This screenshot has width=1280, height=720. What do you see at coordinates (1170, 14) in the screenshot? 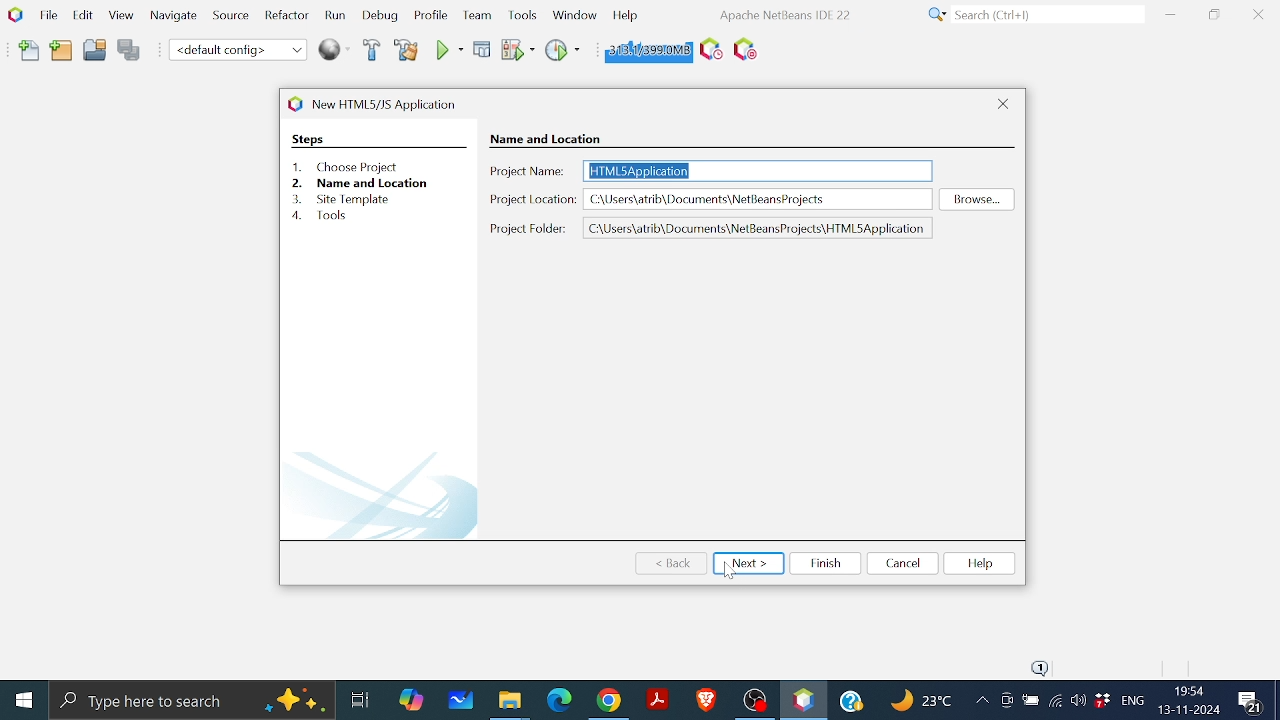
I see `Minimize` at bounding box center [1170, 14].